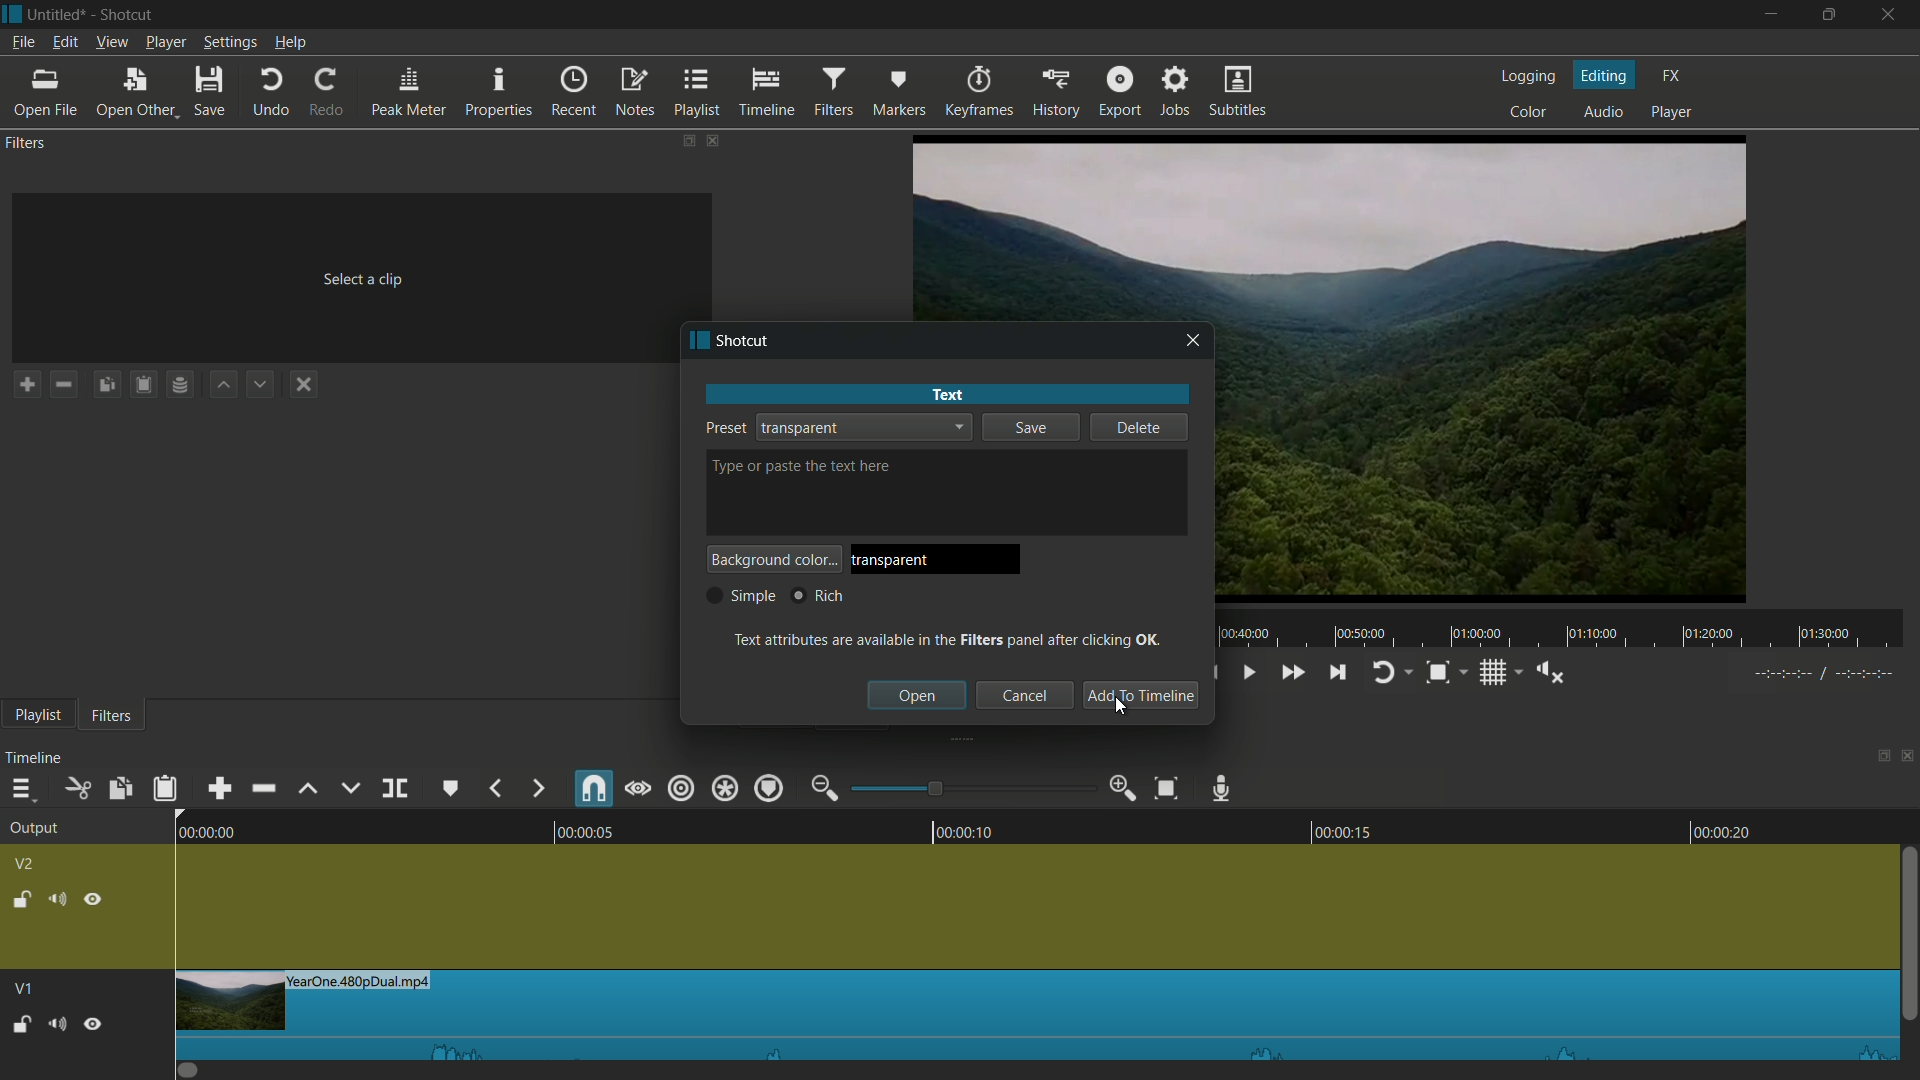 The width and height of the screenshot is (1920, 1080). Describe the element at coordinates (20, 789) in the screenshot. I see `timeline menu` at that location.